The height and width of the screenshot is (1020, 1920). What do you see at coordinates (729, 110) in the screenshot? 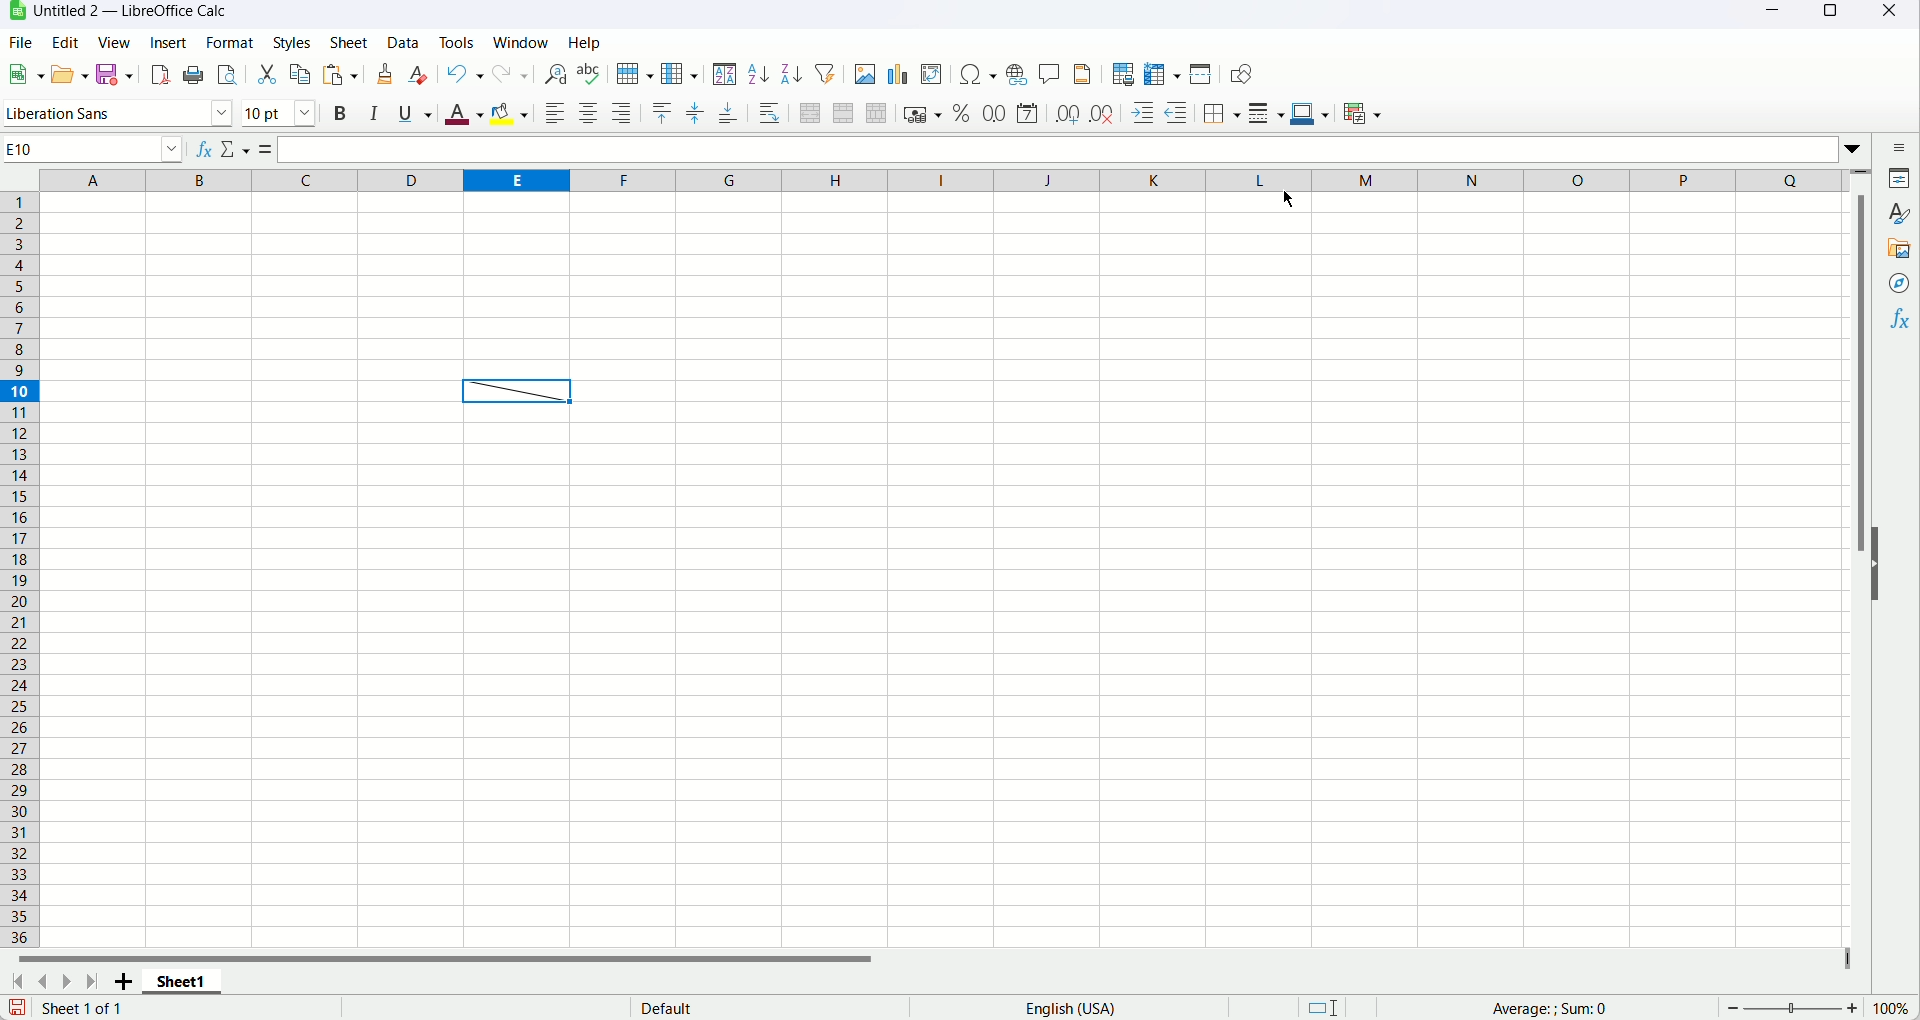
I see `Align bottom` at bounding box center [729, 110].